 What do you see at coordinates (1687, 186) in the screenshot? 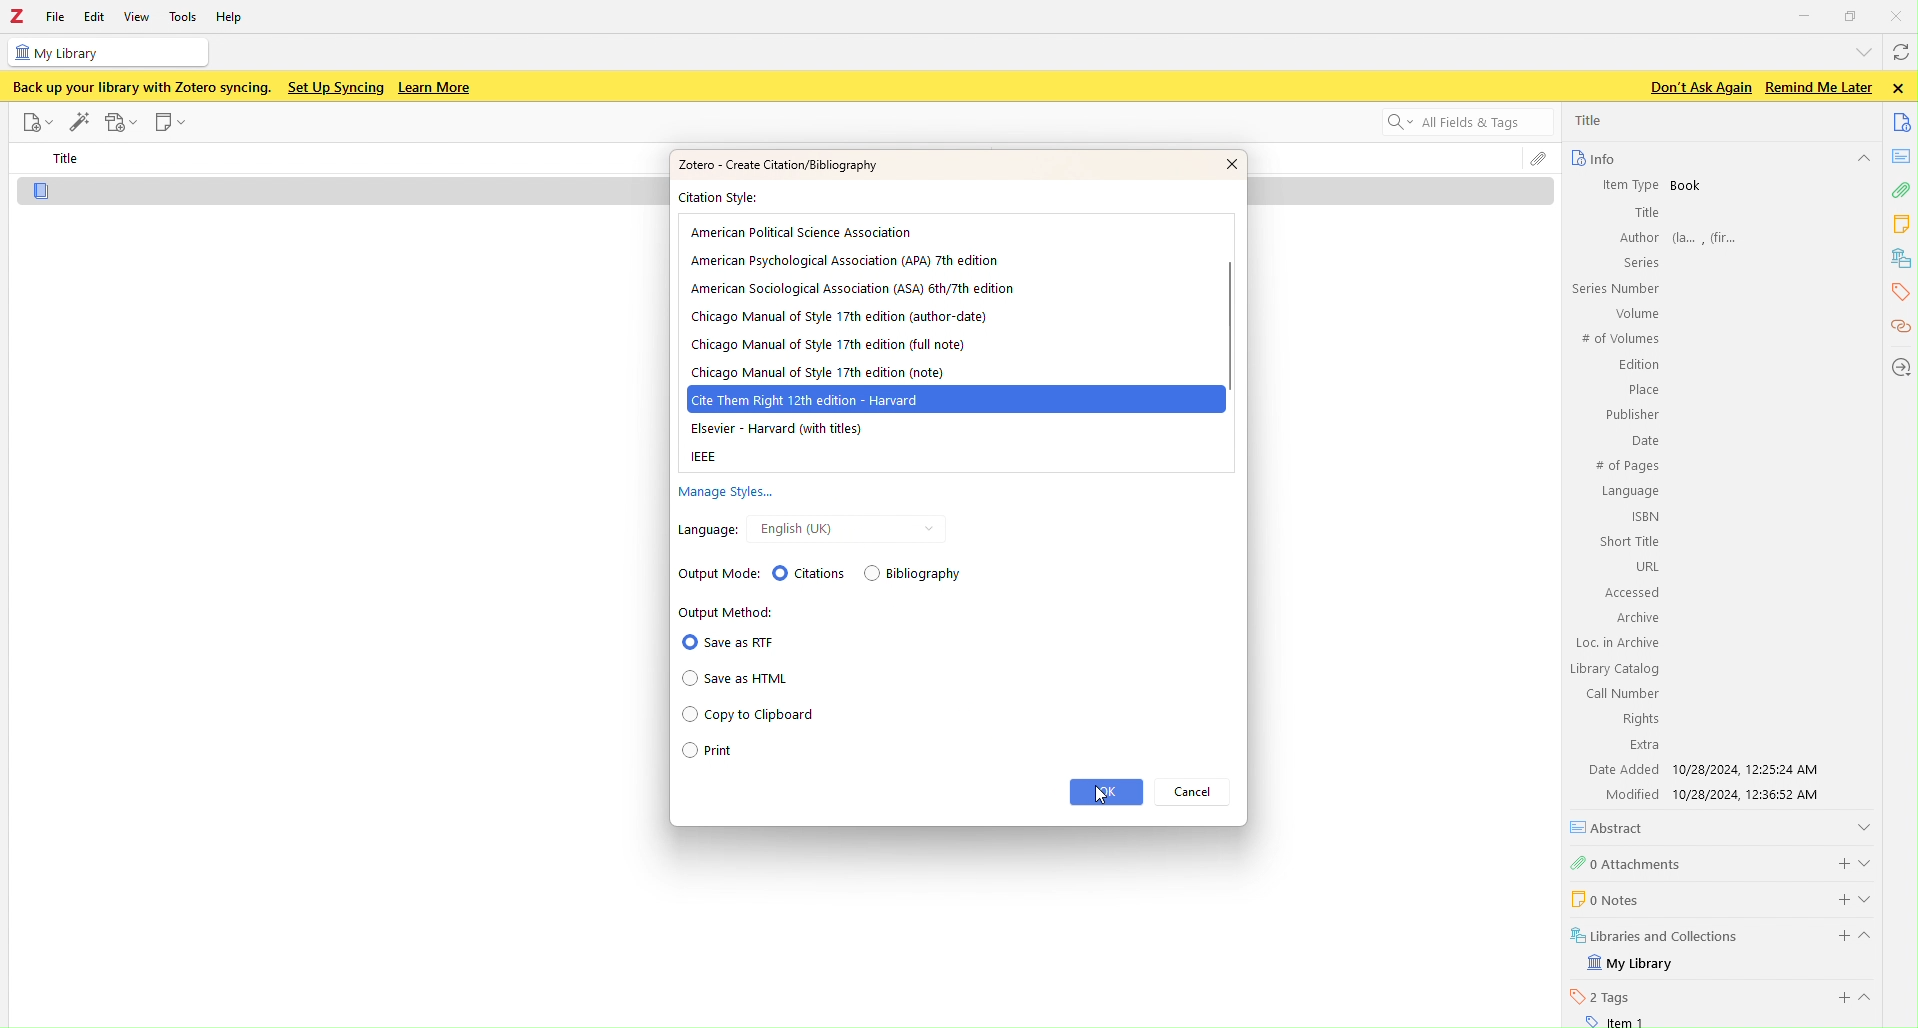
I see `Book` at bounding box center [1687, 186].